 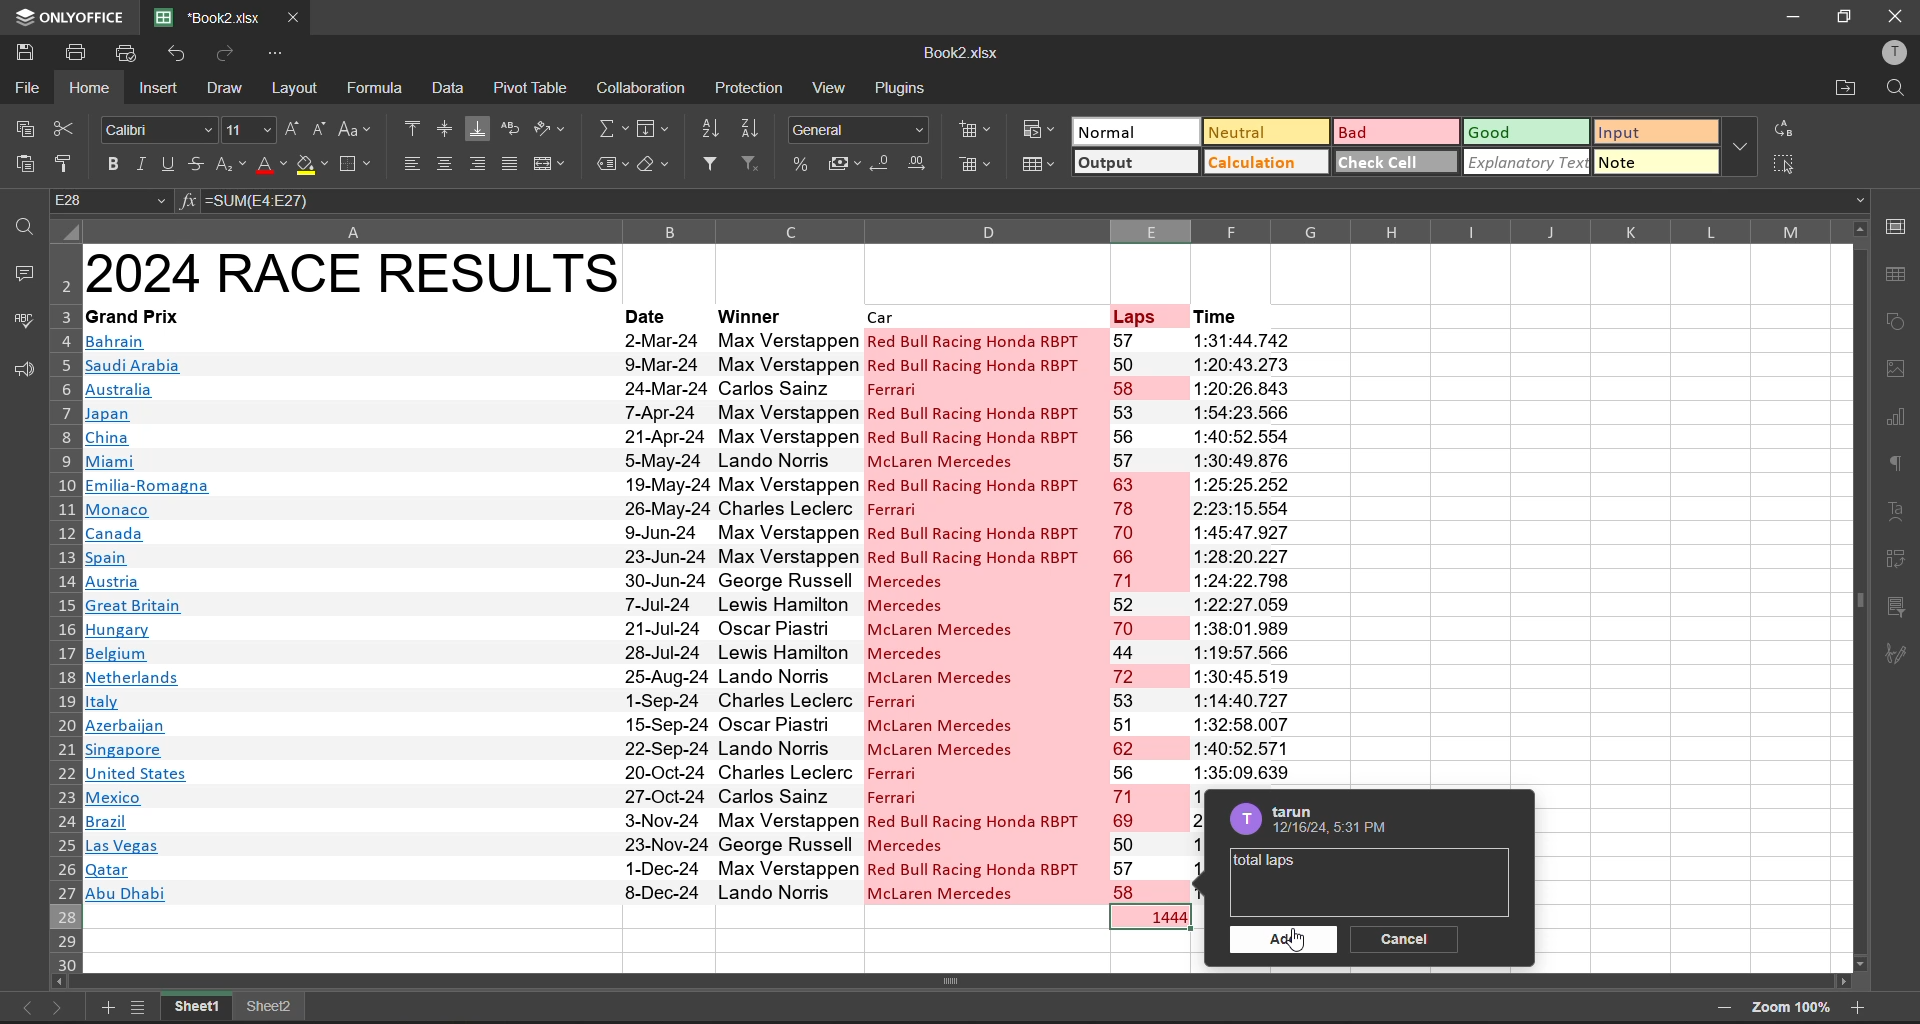 What do you see at coordinates (1792, 164) in the screenshot?
I see `select all` at bounding box center [1792, 164].